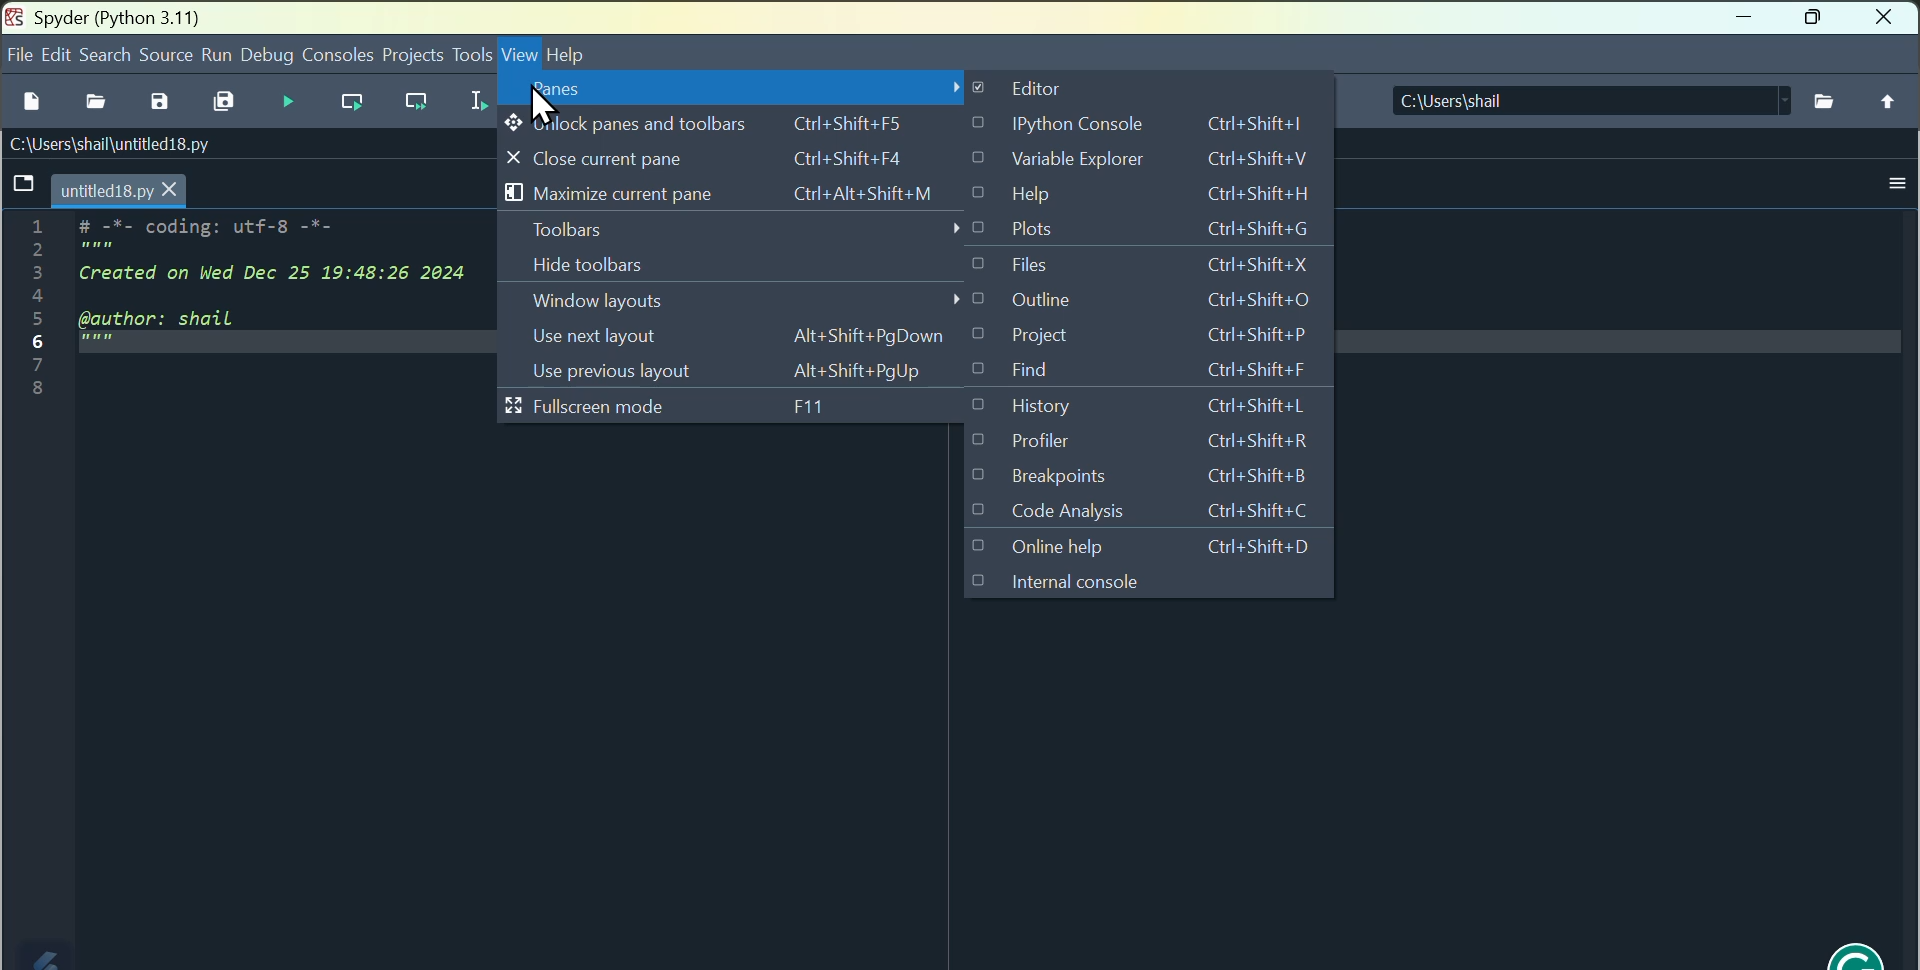  I want to click on Search, so click(102, 55).